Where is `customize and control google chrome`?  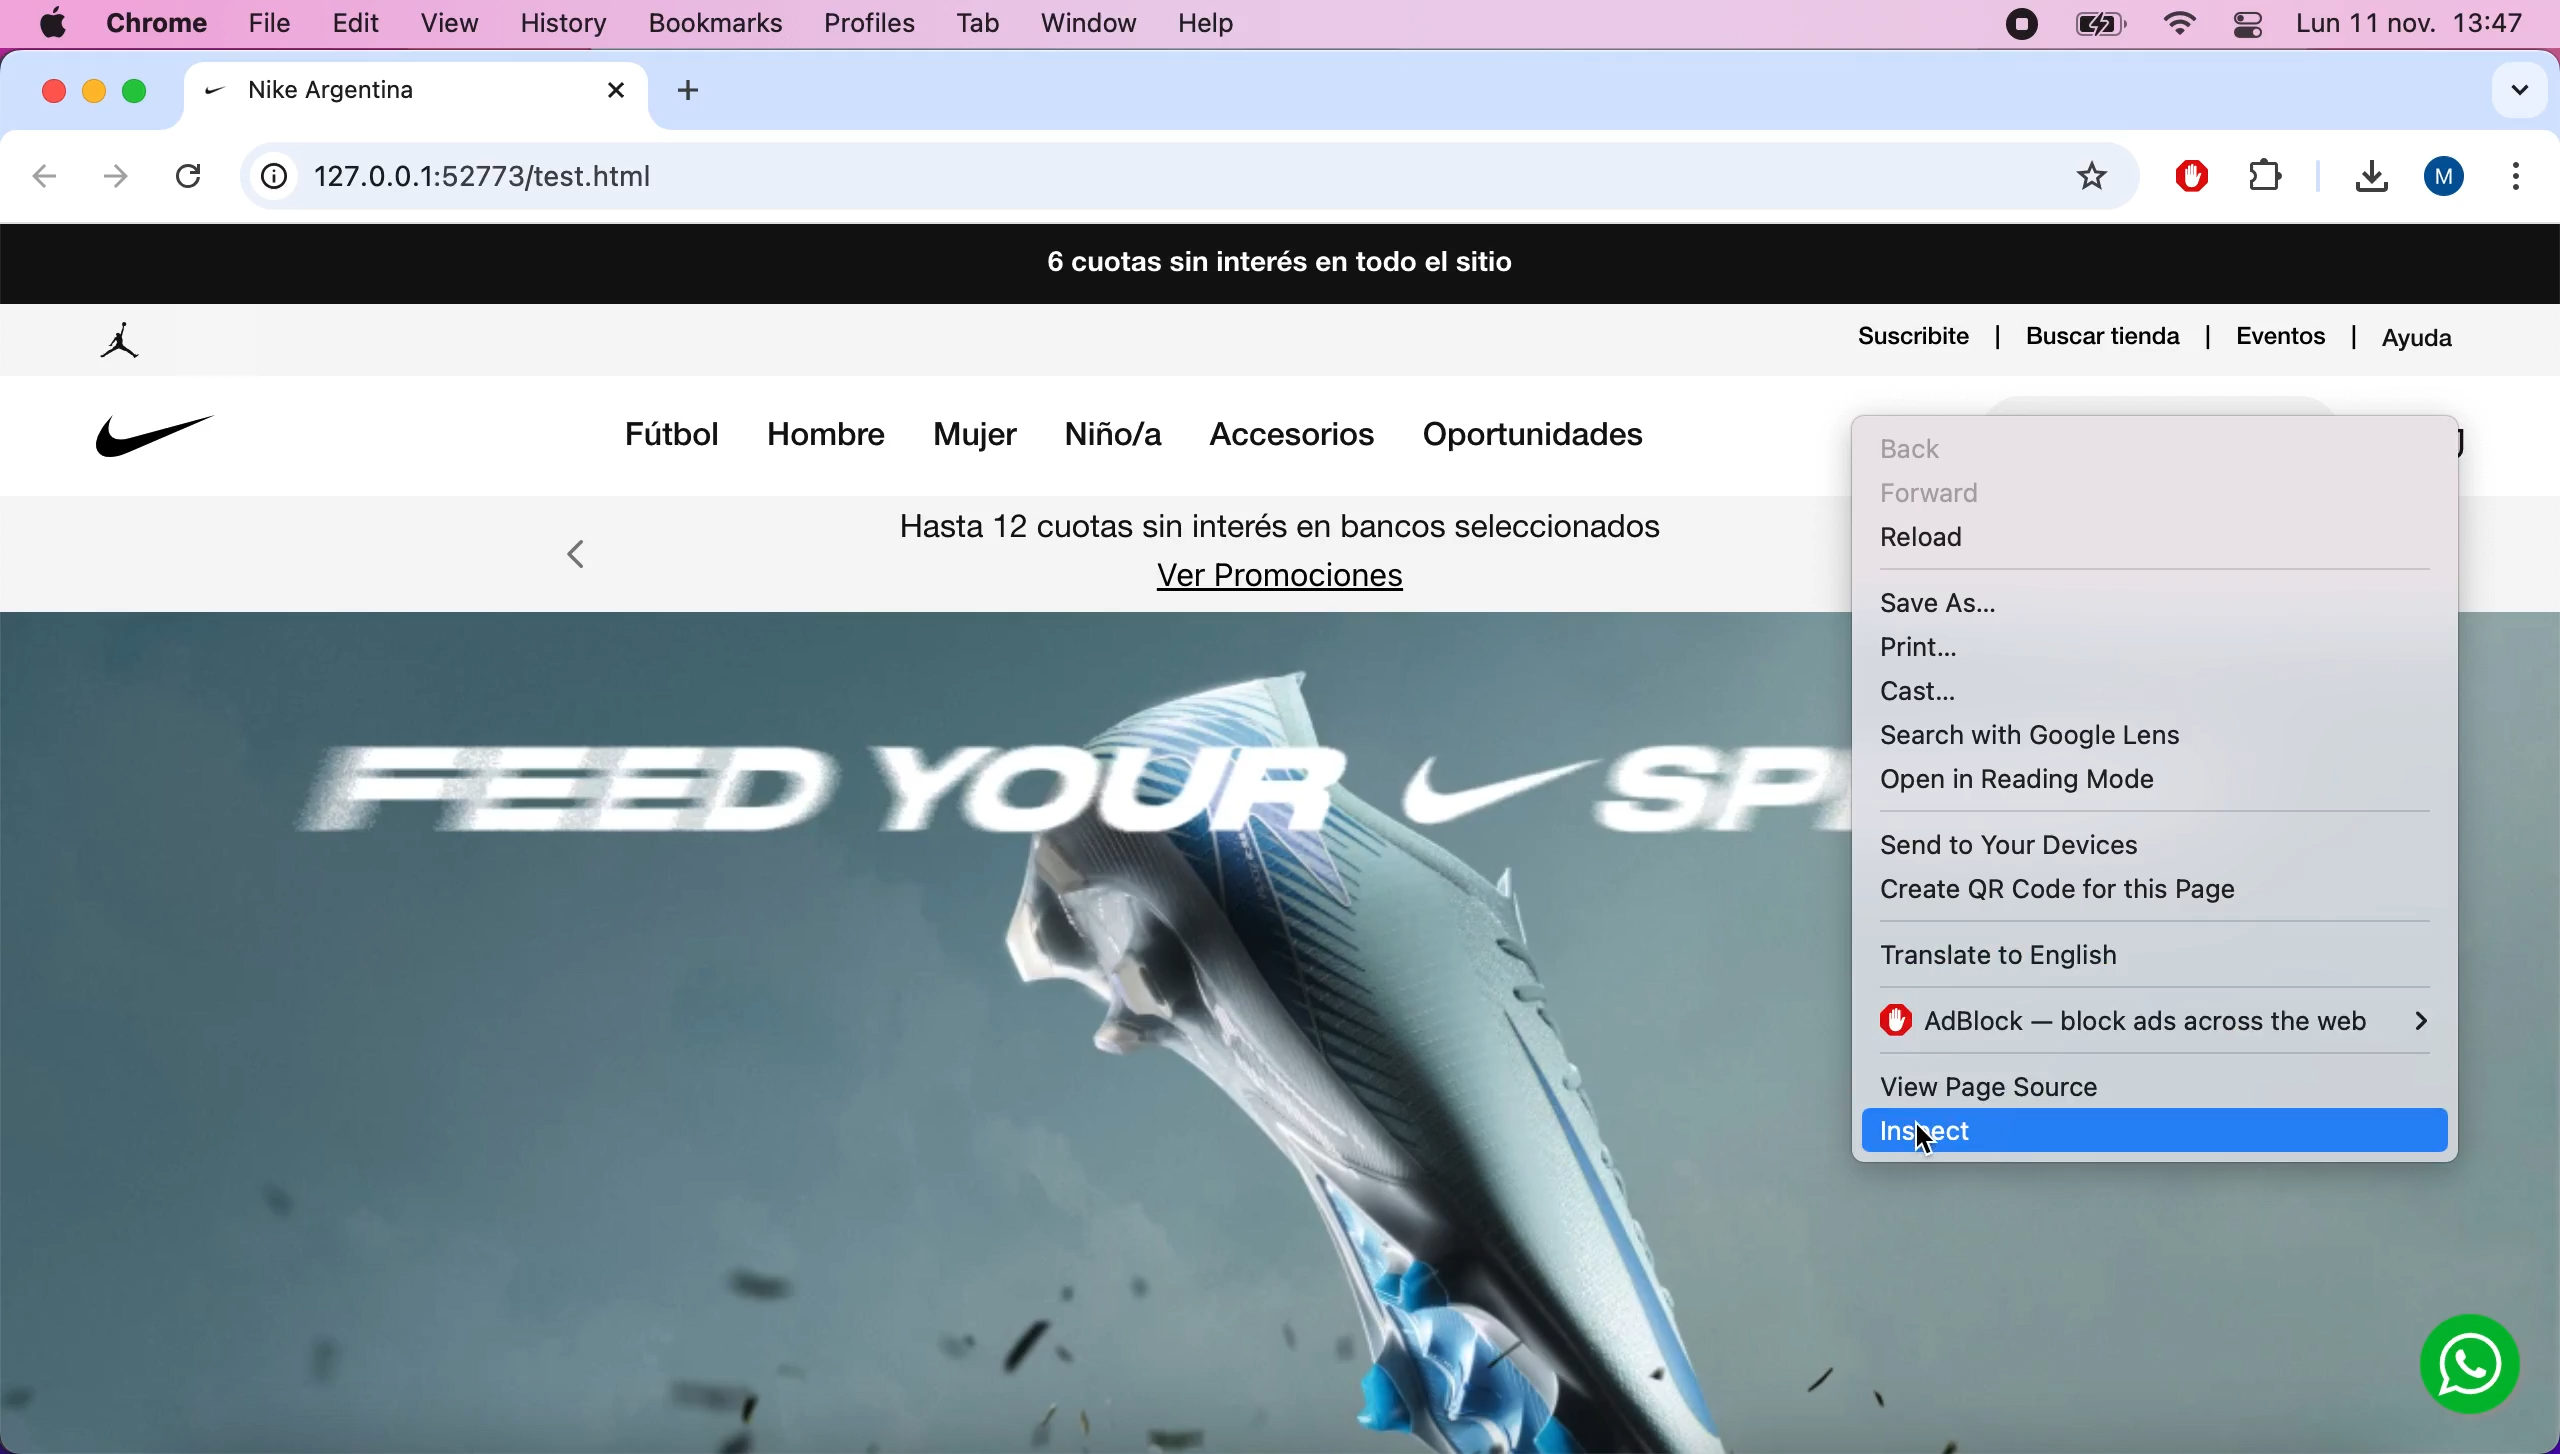 customize and control google chrome is located at coordinates (2523, 182).